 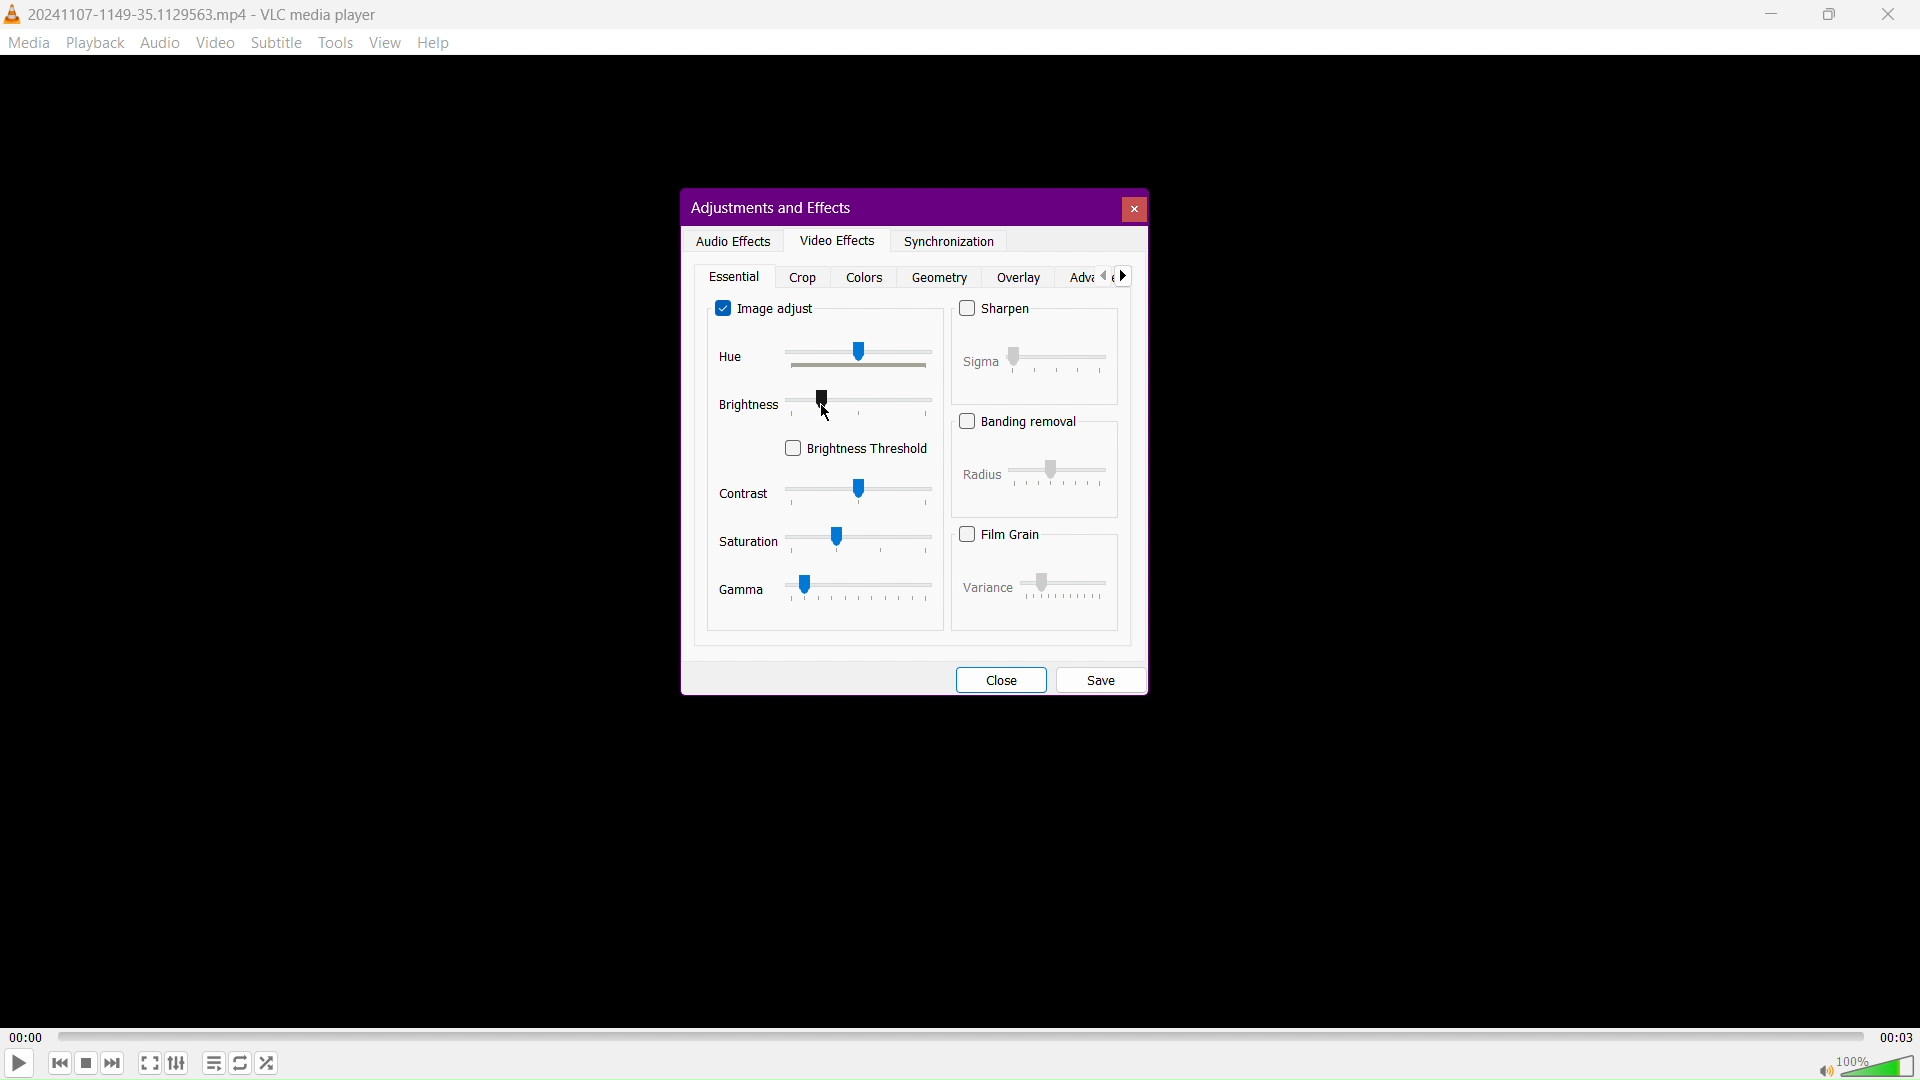 I want to click on Advanced, so click(x=1097, y=276).